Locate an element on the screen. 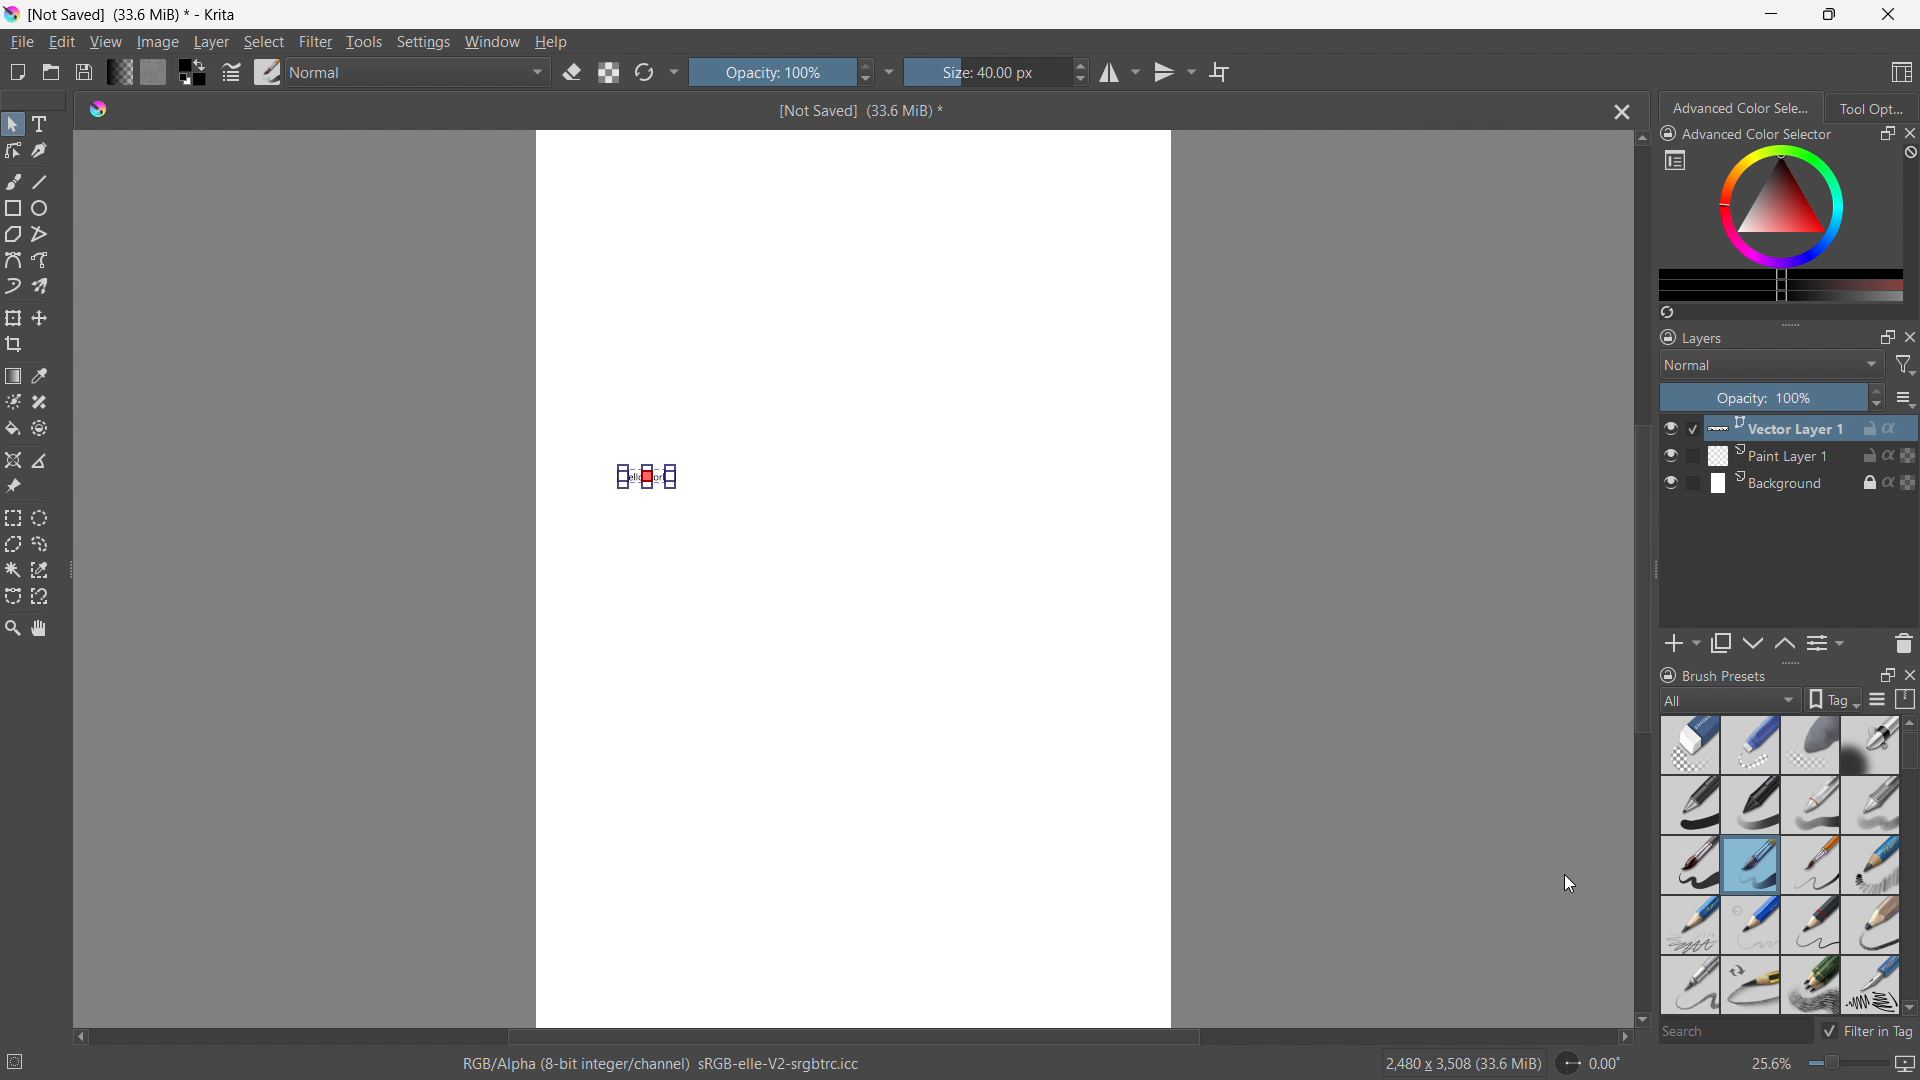  resize is located at coordinates (1656, 571).